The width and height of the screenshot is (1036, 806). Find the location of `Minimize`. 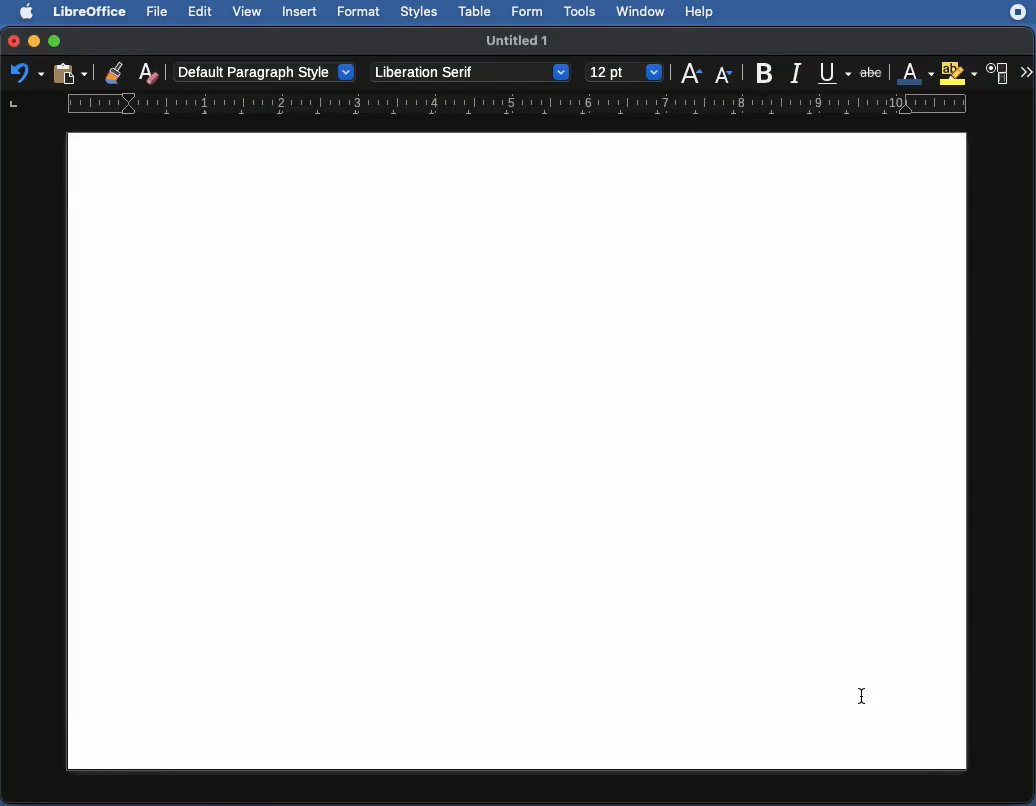

Minimize is located at coordinates (34, 40).